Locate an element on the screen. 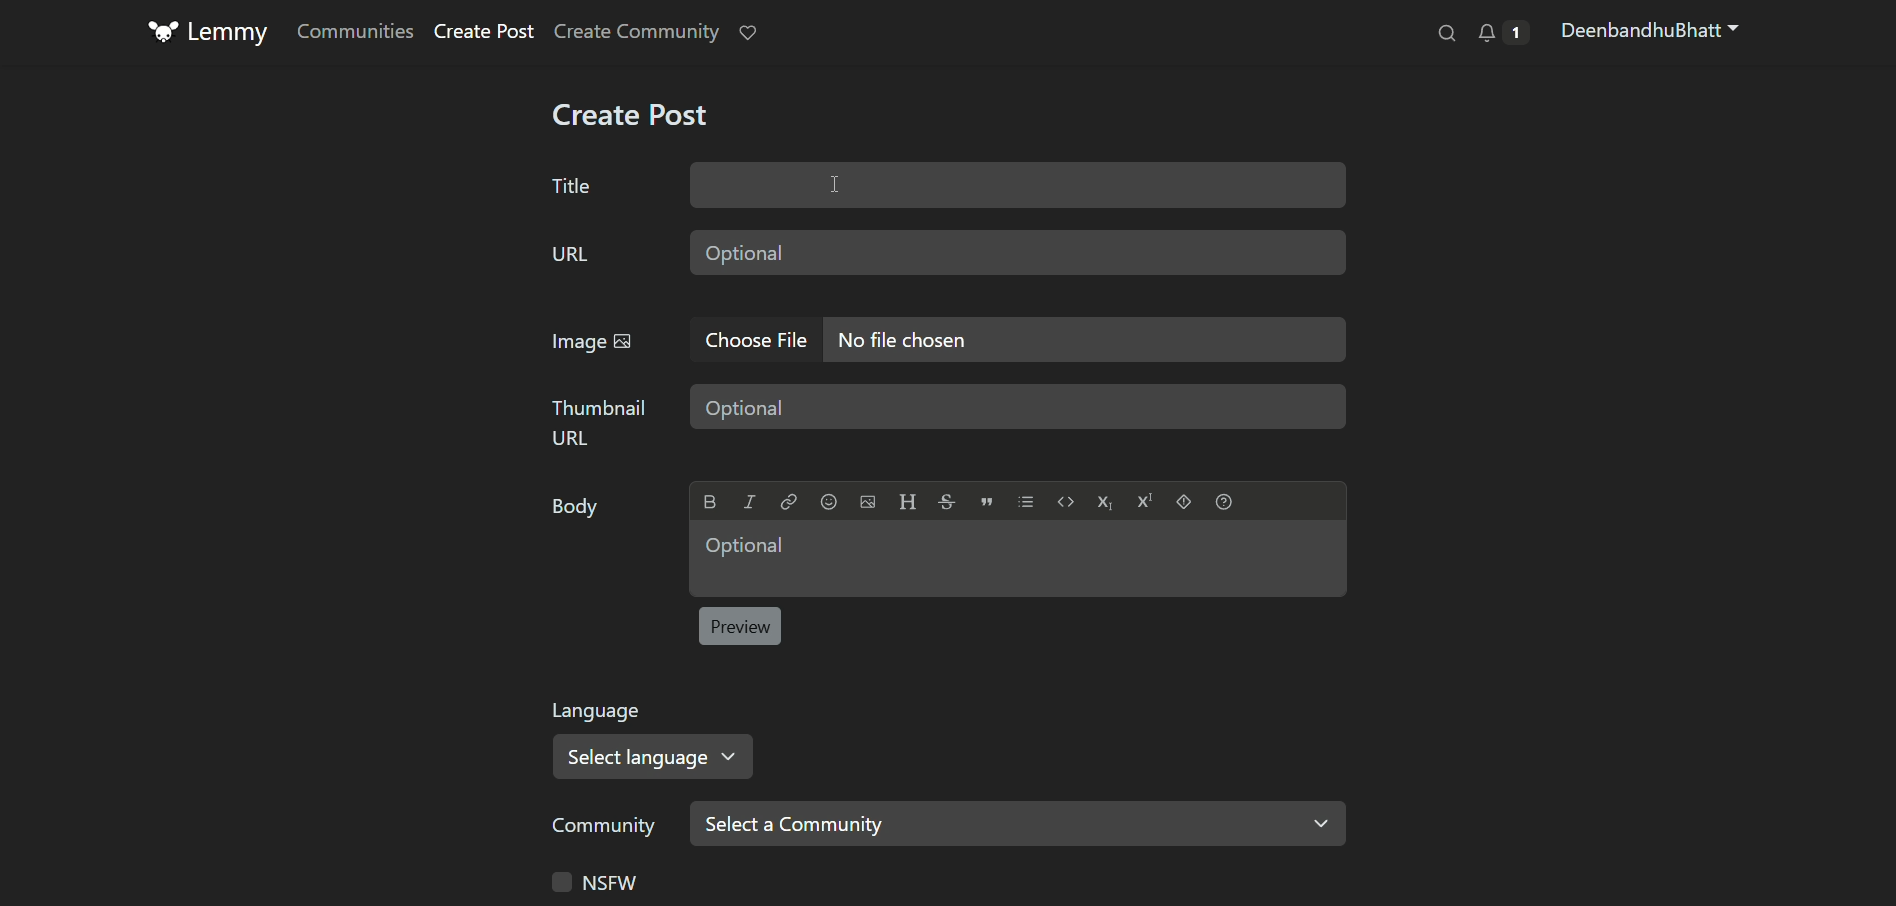  create post is located at coordinates (629, 118).